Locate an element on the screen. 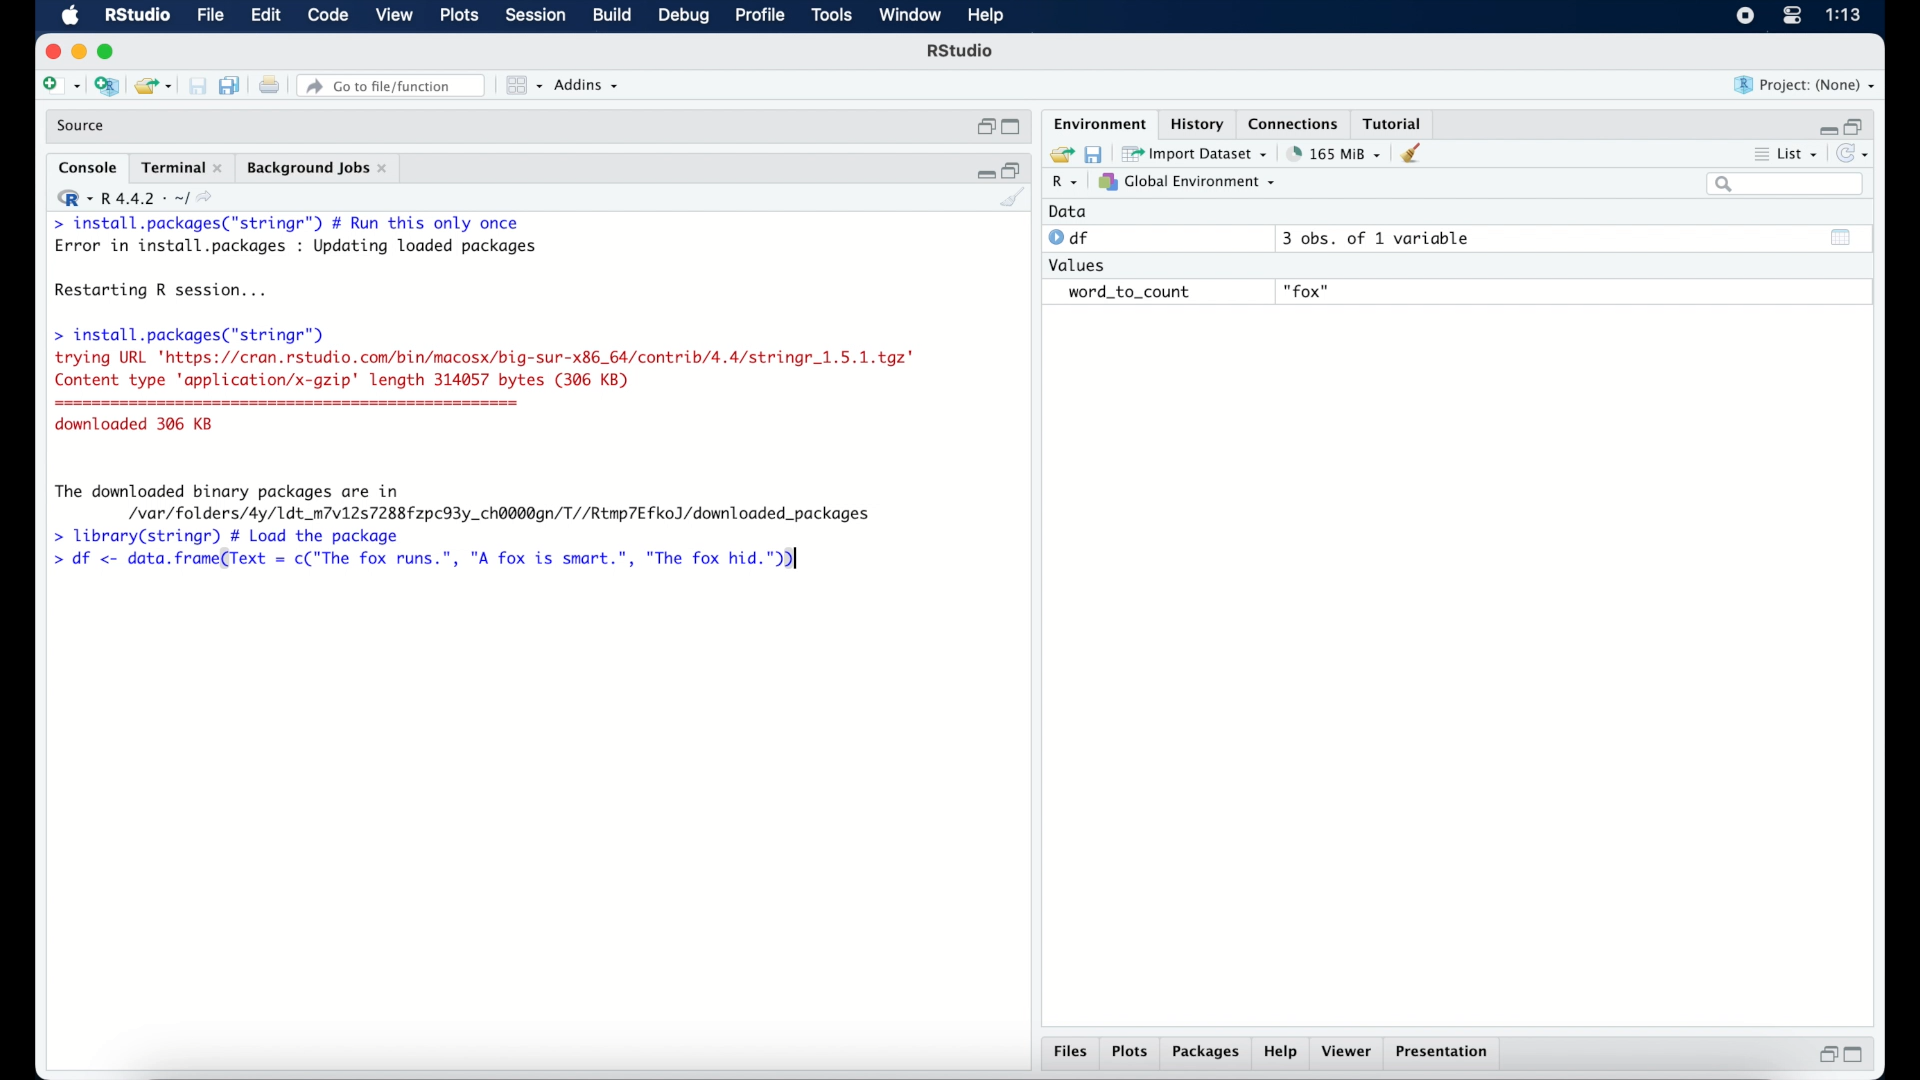 This screenshot has height=1080, width=1920. Error in install.packages : Updating loaded packages is located at coordinates (296, 246).